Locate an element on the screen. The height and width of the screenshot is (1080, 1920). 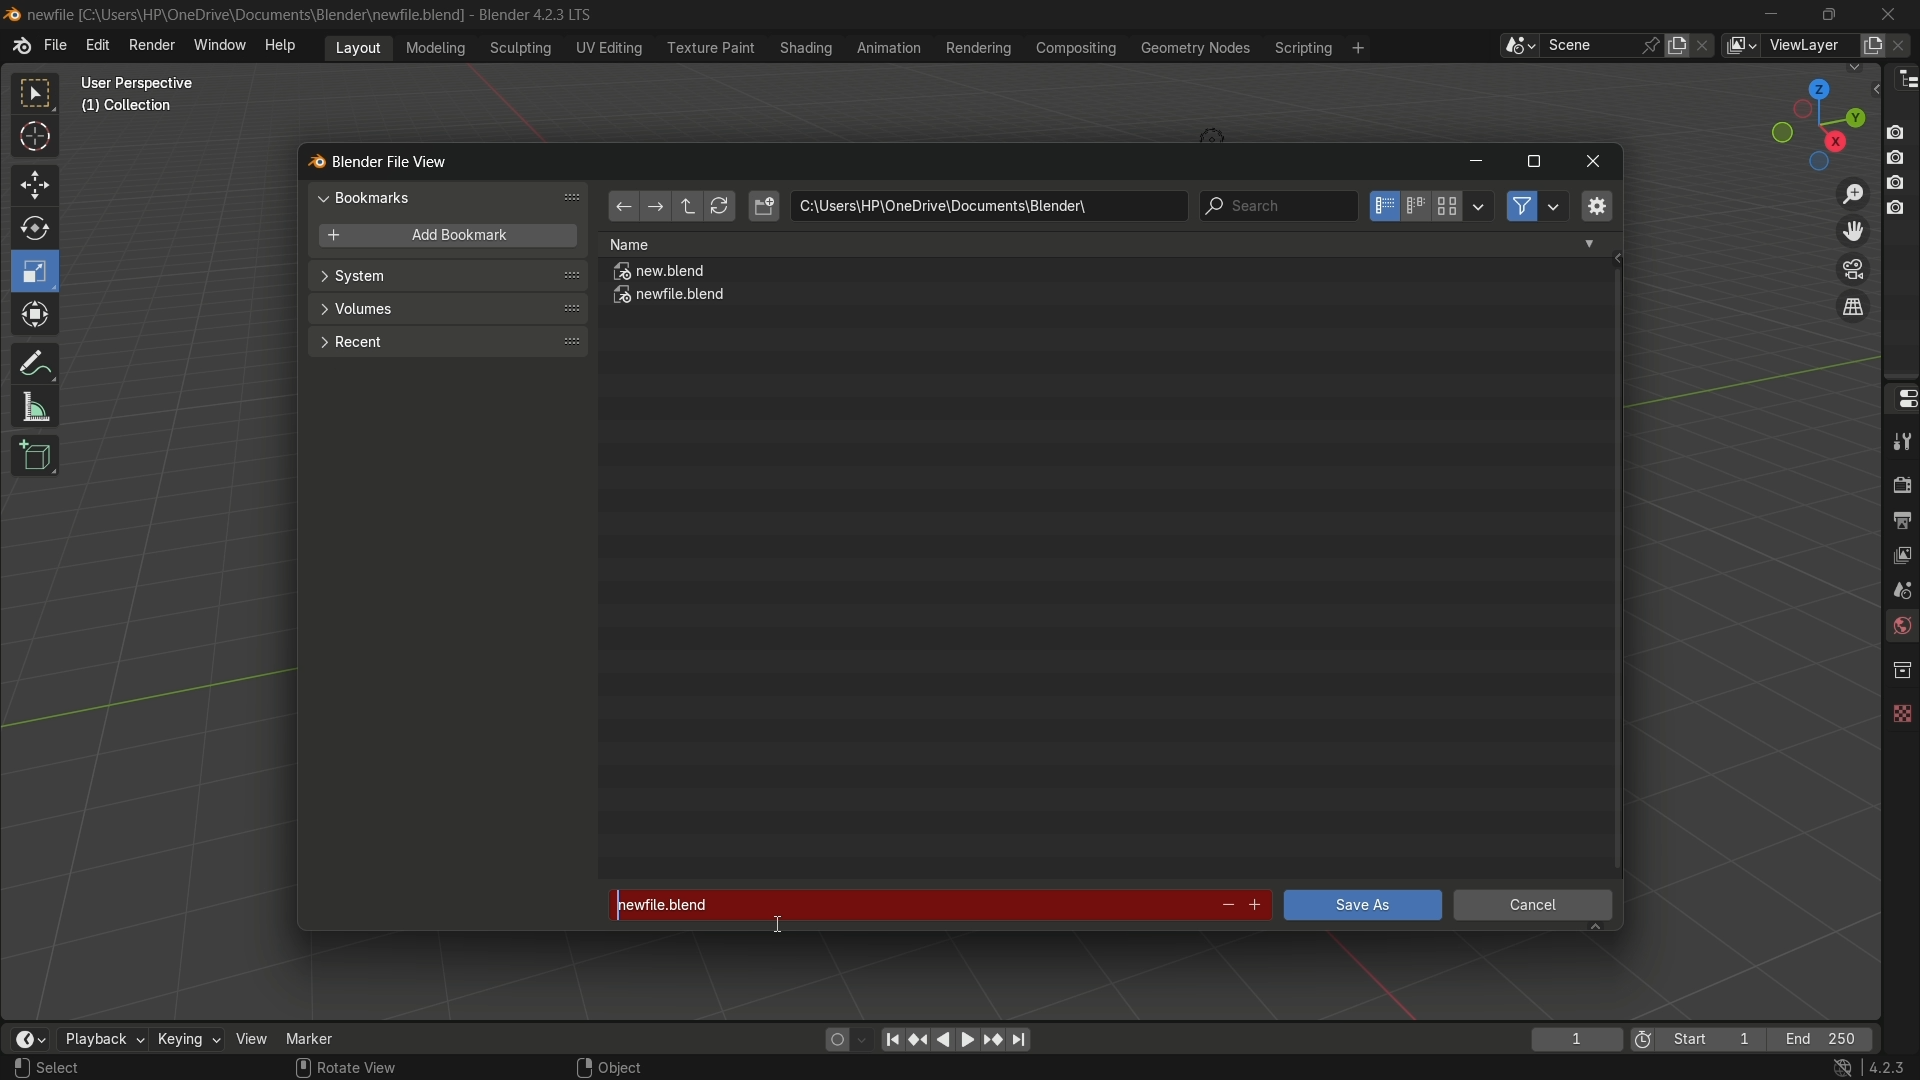
modeling menu is located at coordinates (437, 46).